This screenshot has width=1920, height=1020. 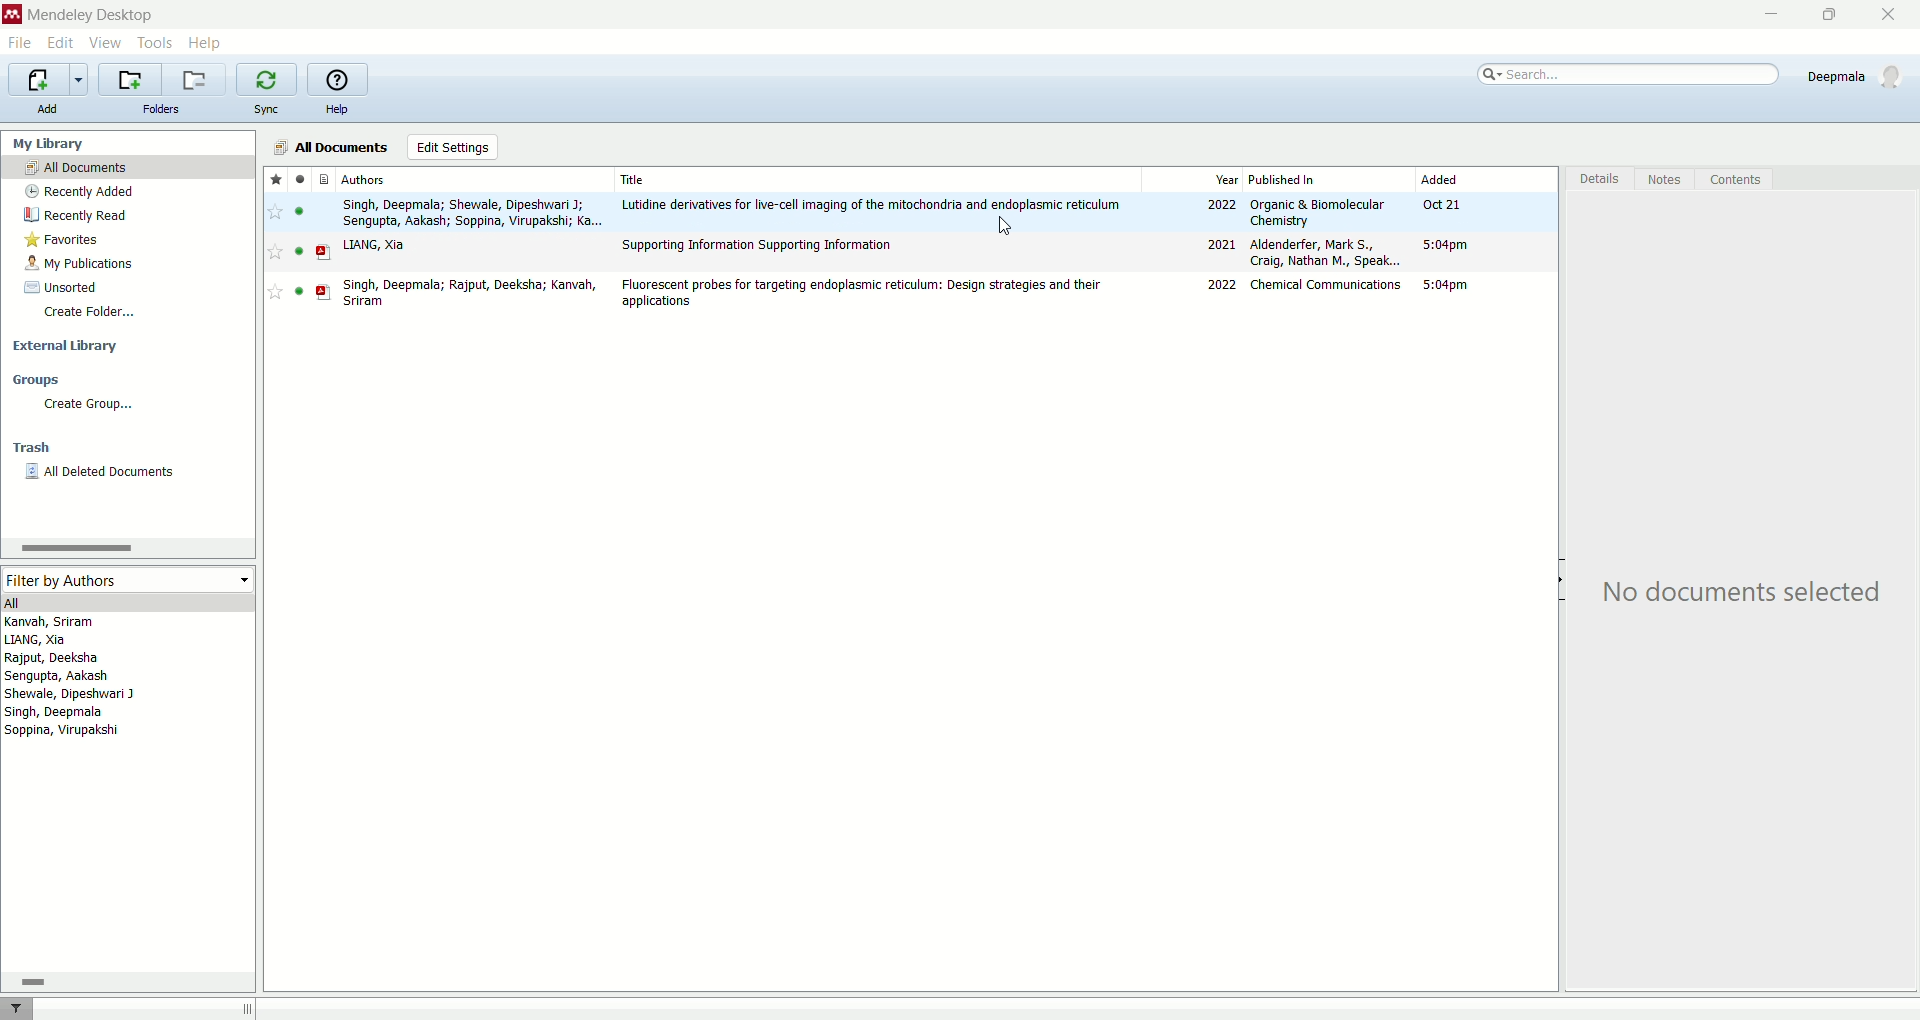 I want to click on year, so click(x=1227, y=180).